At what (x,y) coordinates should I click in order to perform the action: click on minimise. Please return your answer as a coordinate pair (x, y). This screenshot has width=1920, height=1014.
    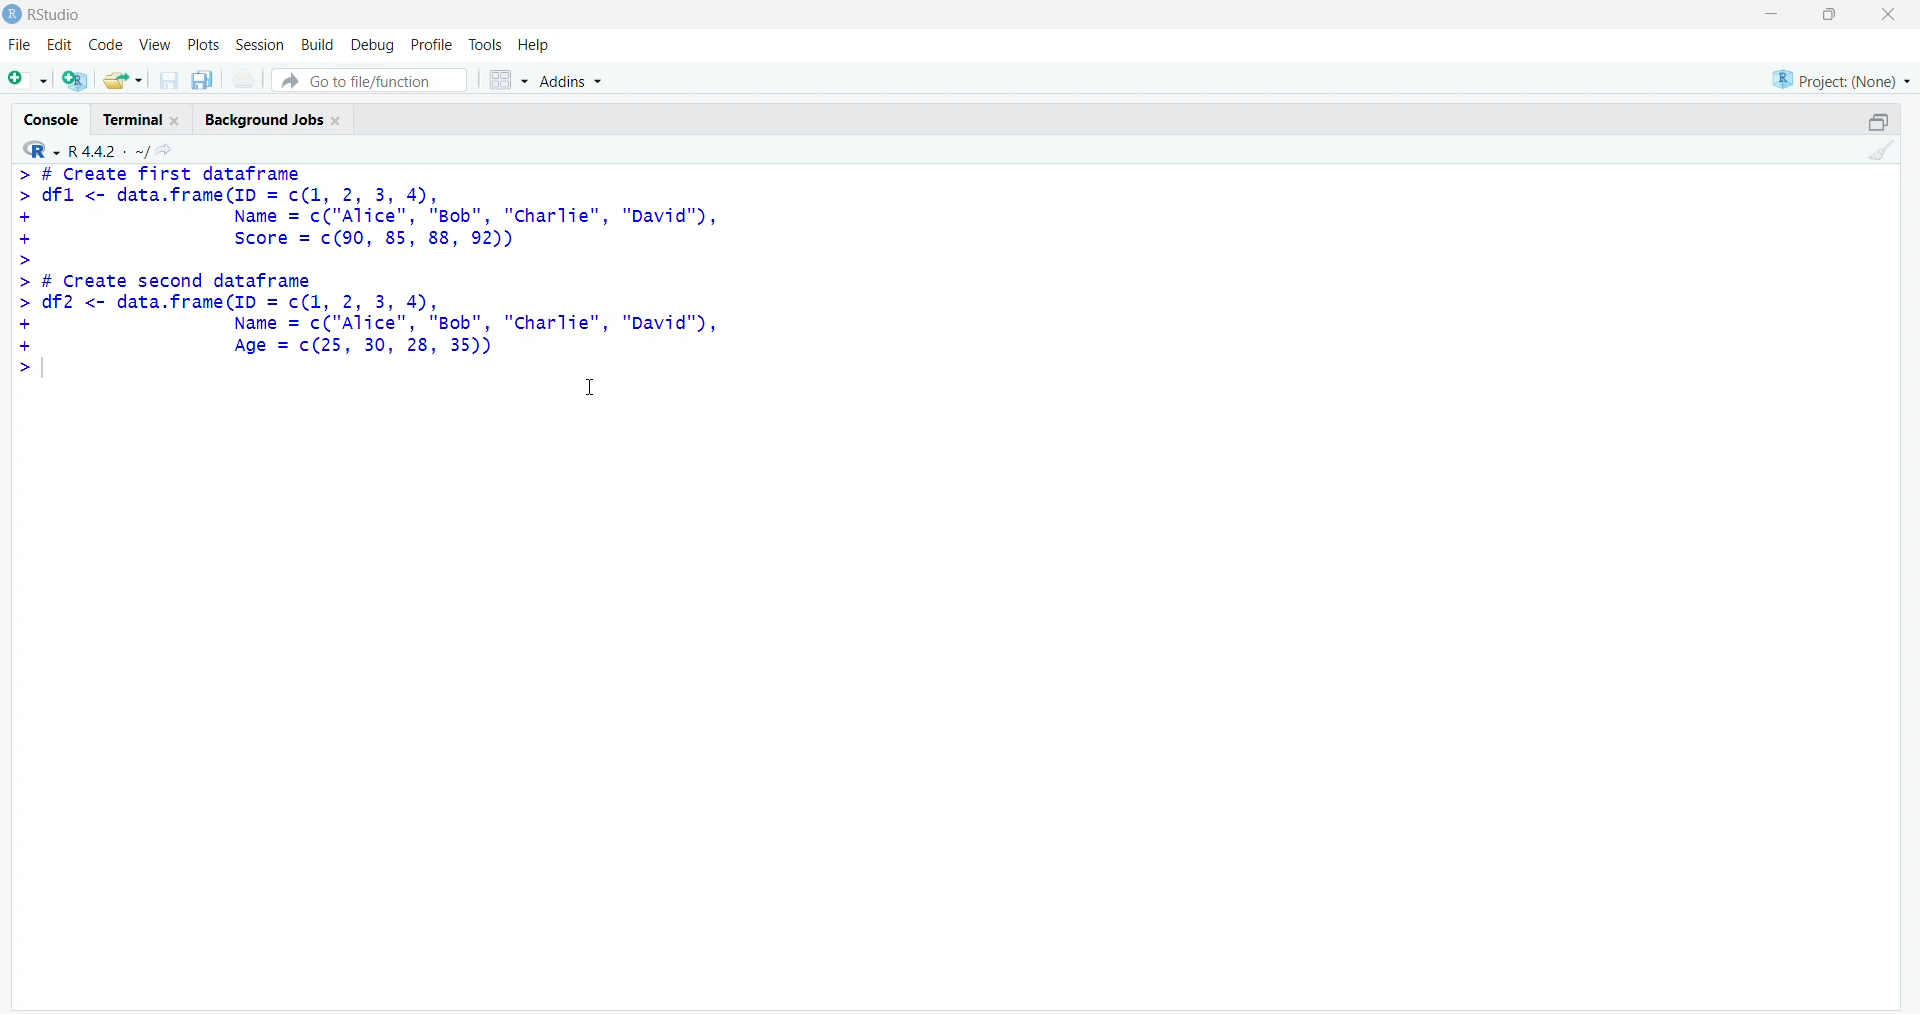
    Looking at the image, I should click on (1772, 13).